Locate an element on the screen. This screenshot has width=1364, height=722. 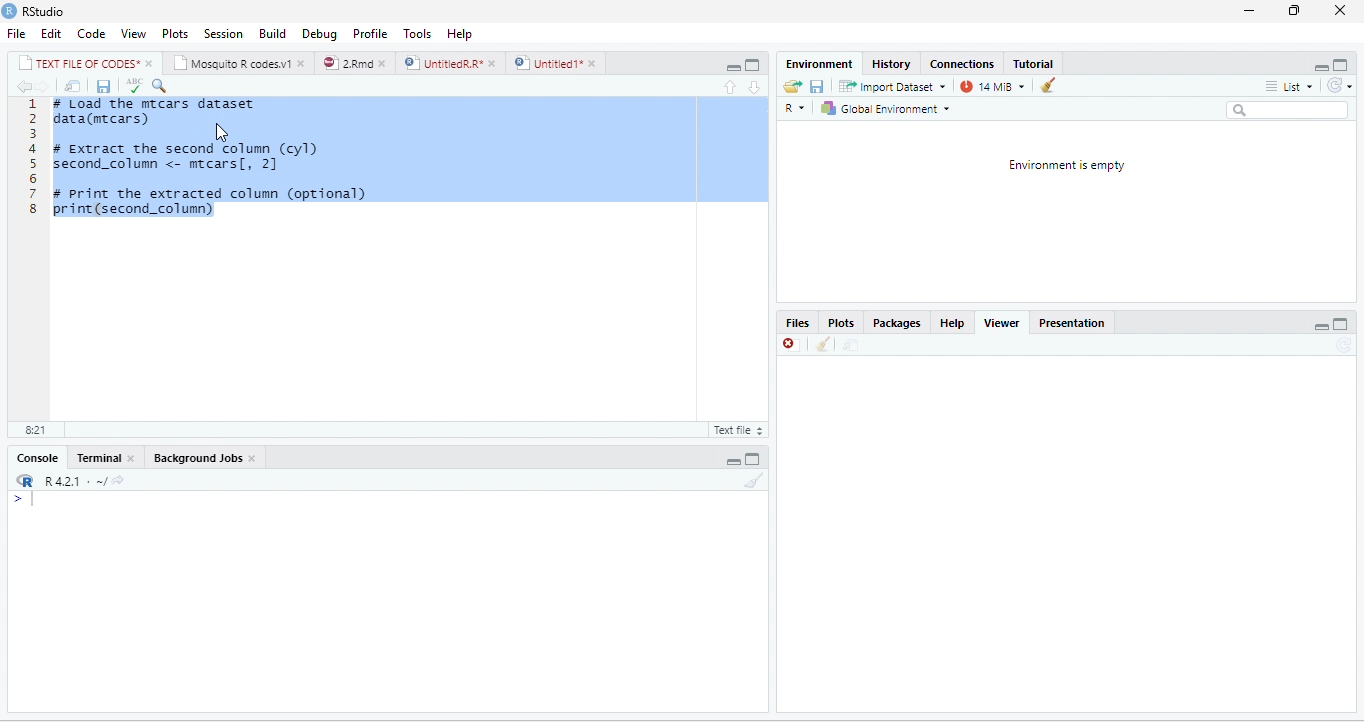
close is located at coordinates (150, 62).